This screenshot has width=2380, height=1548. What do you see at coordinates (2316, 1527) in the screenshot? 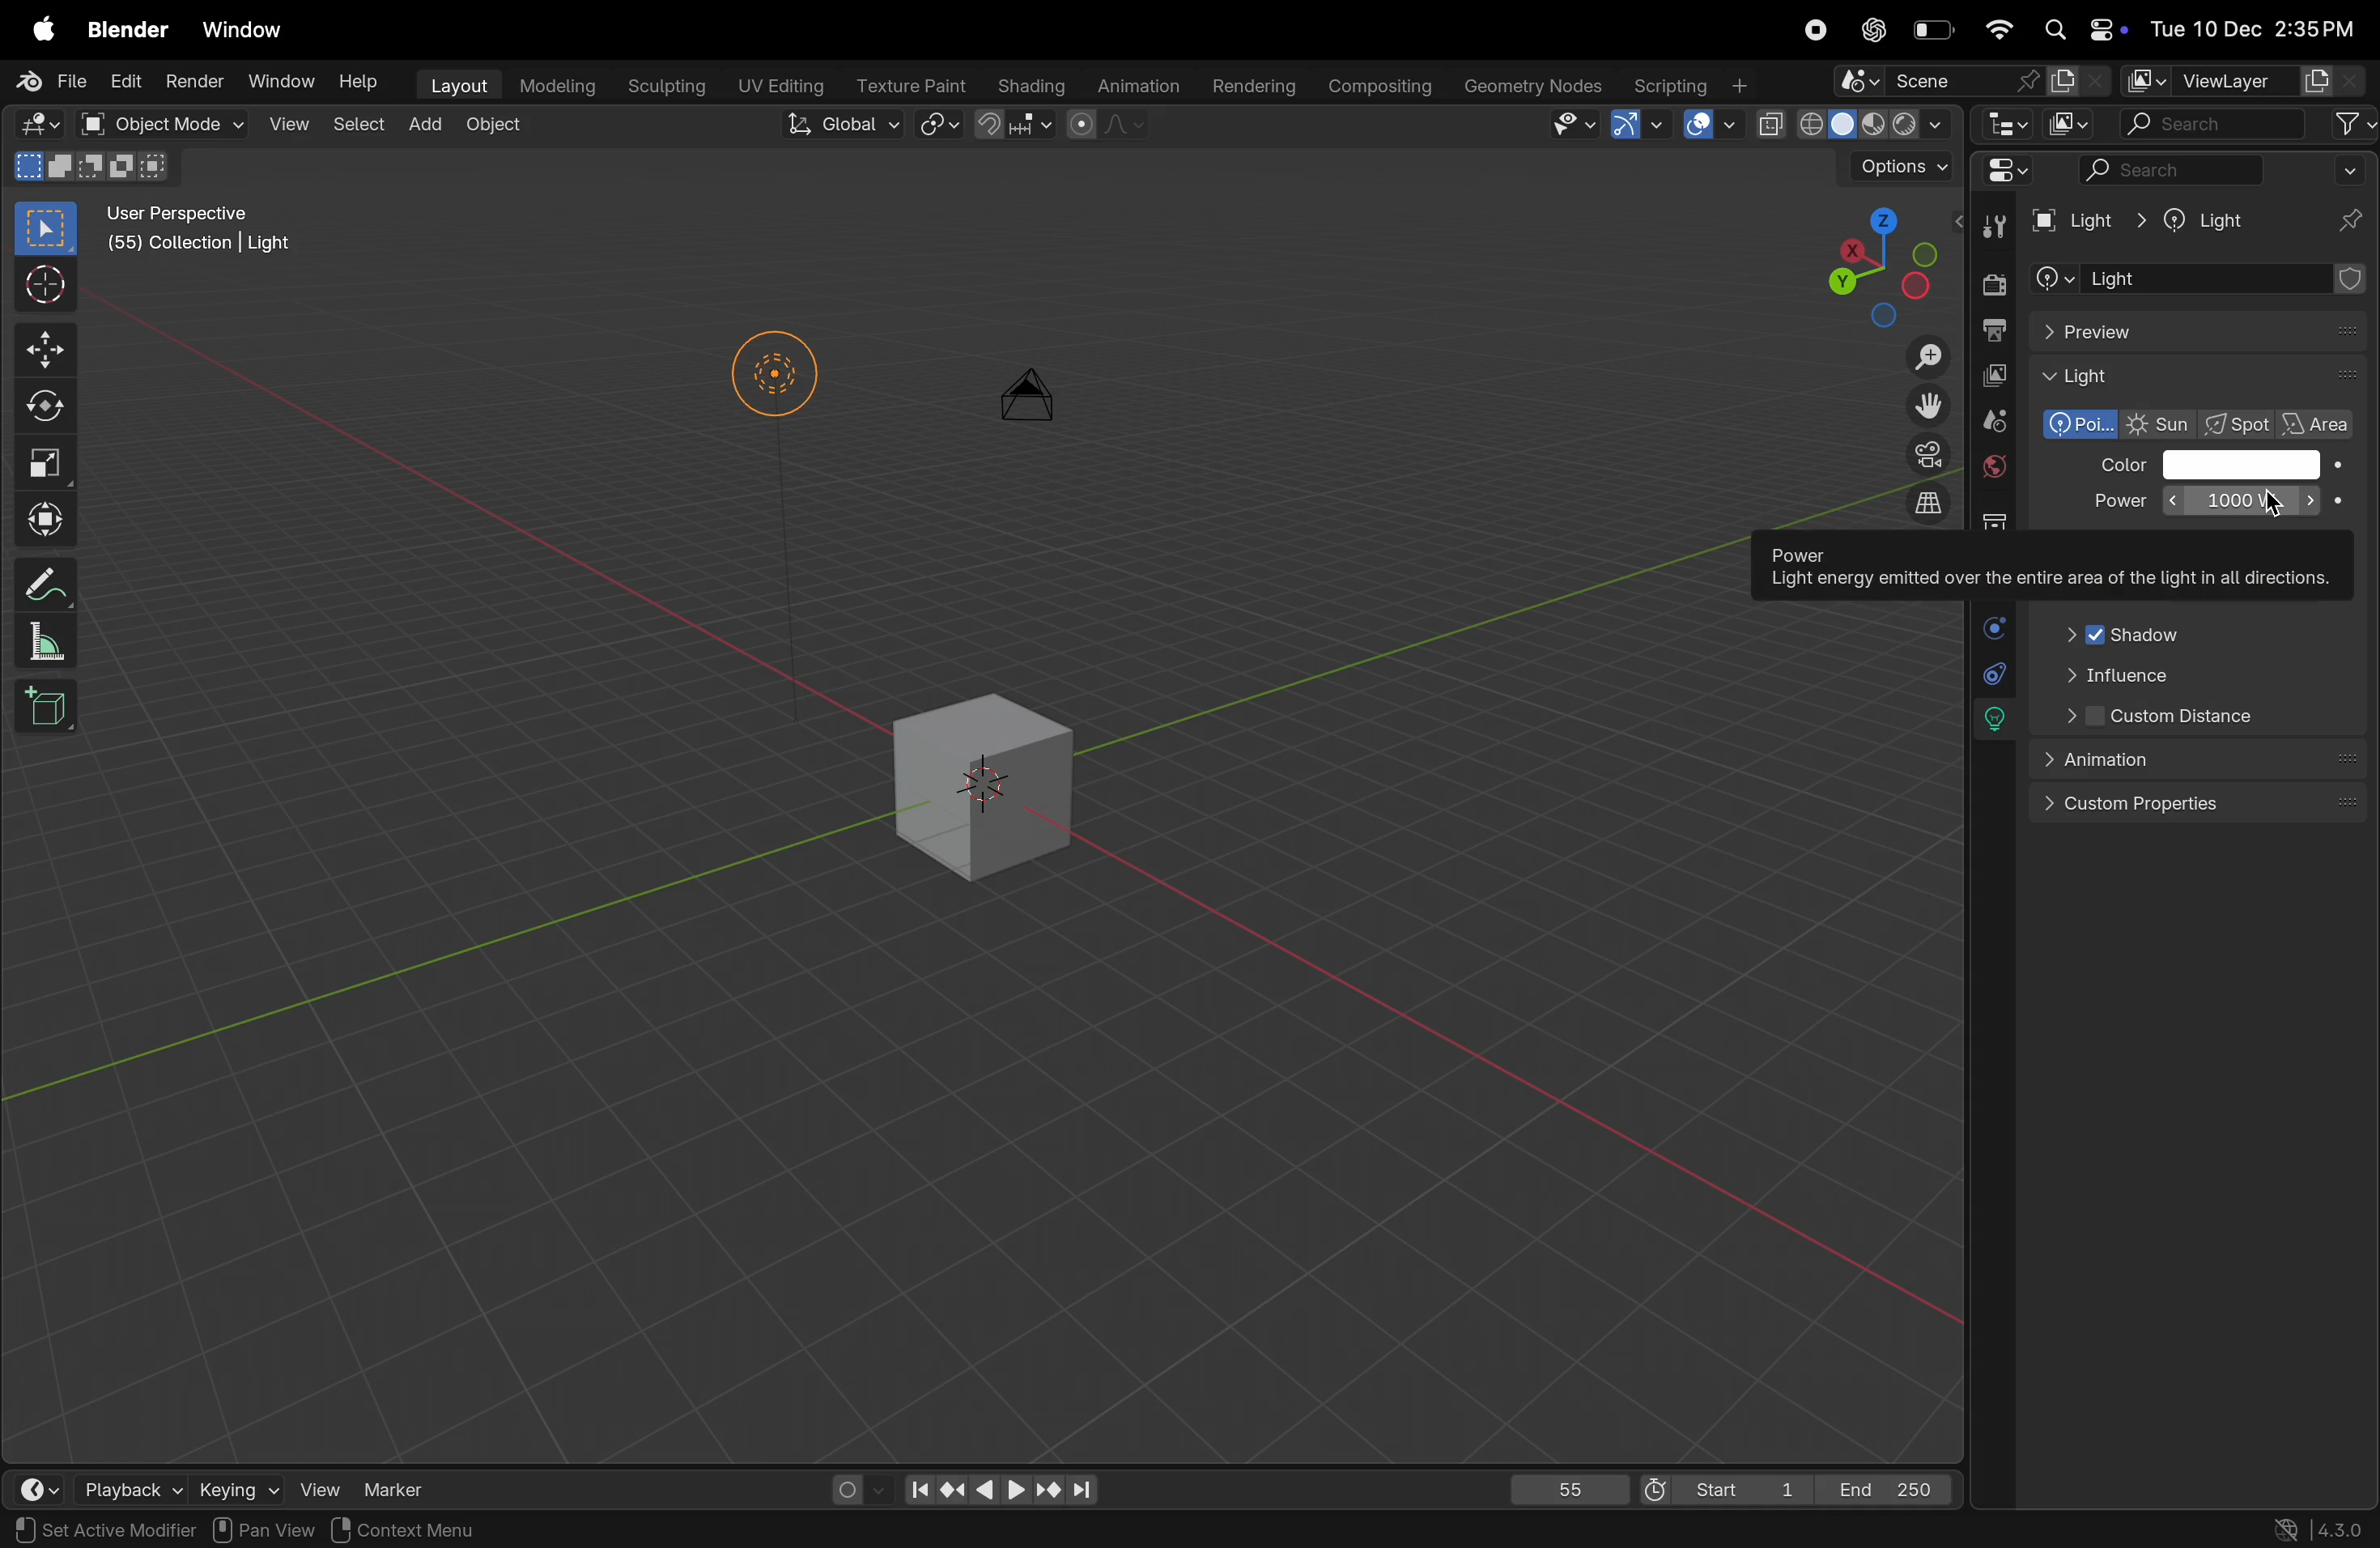
I see `versions` at bounding box center [2316, 1527].